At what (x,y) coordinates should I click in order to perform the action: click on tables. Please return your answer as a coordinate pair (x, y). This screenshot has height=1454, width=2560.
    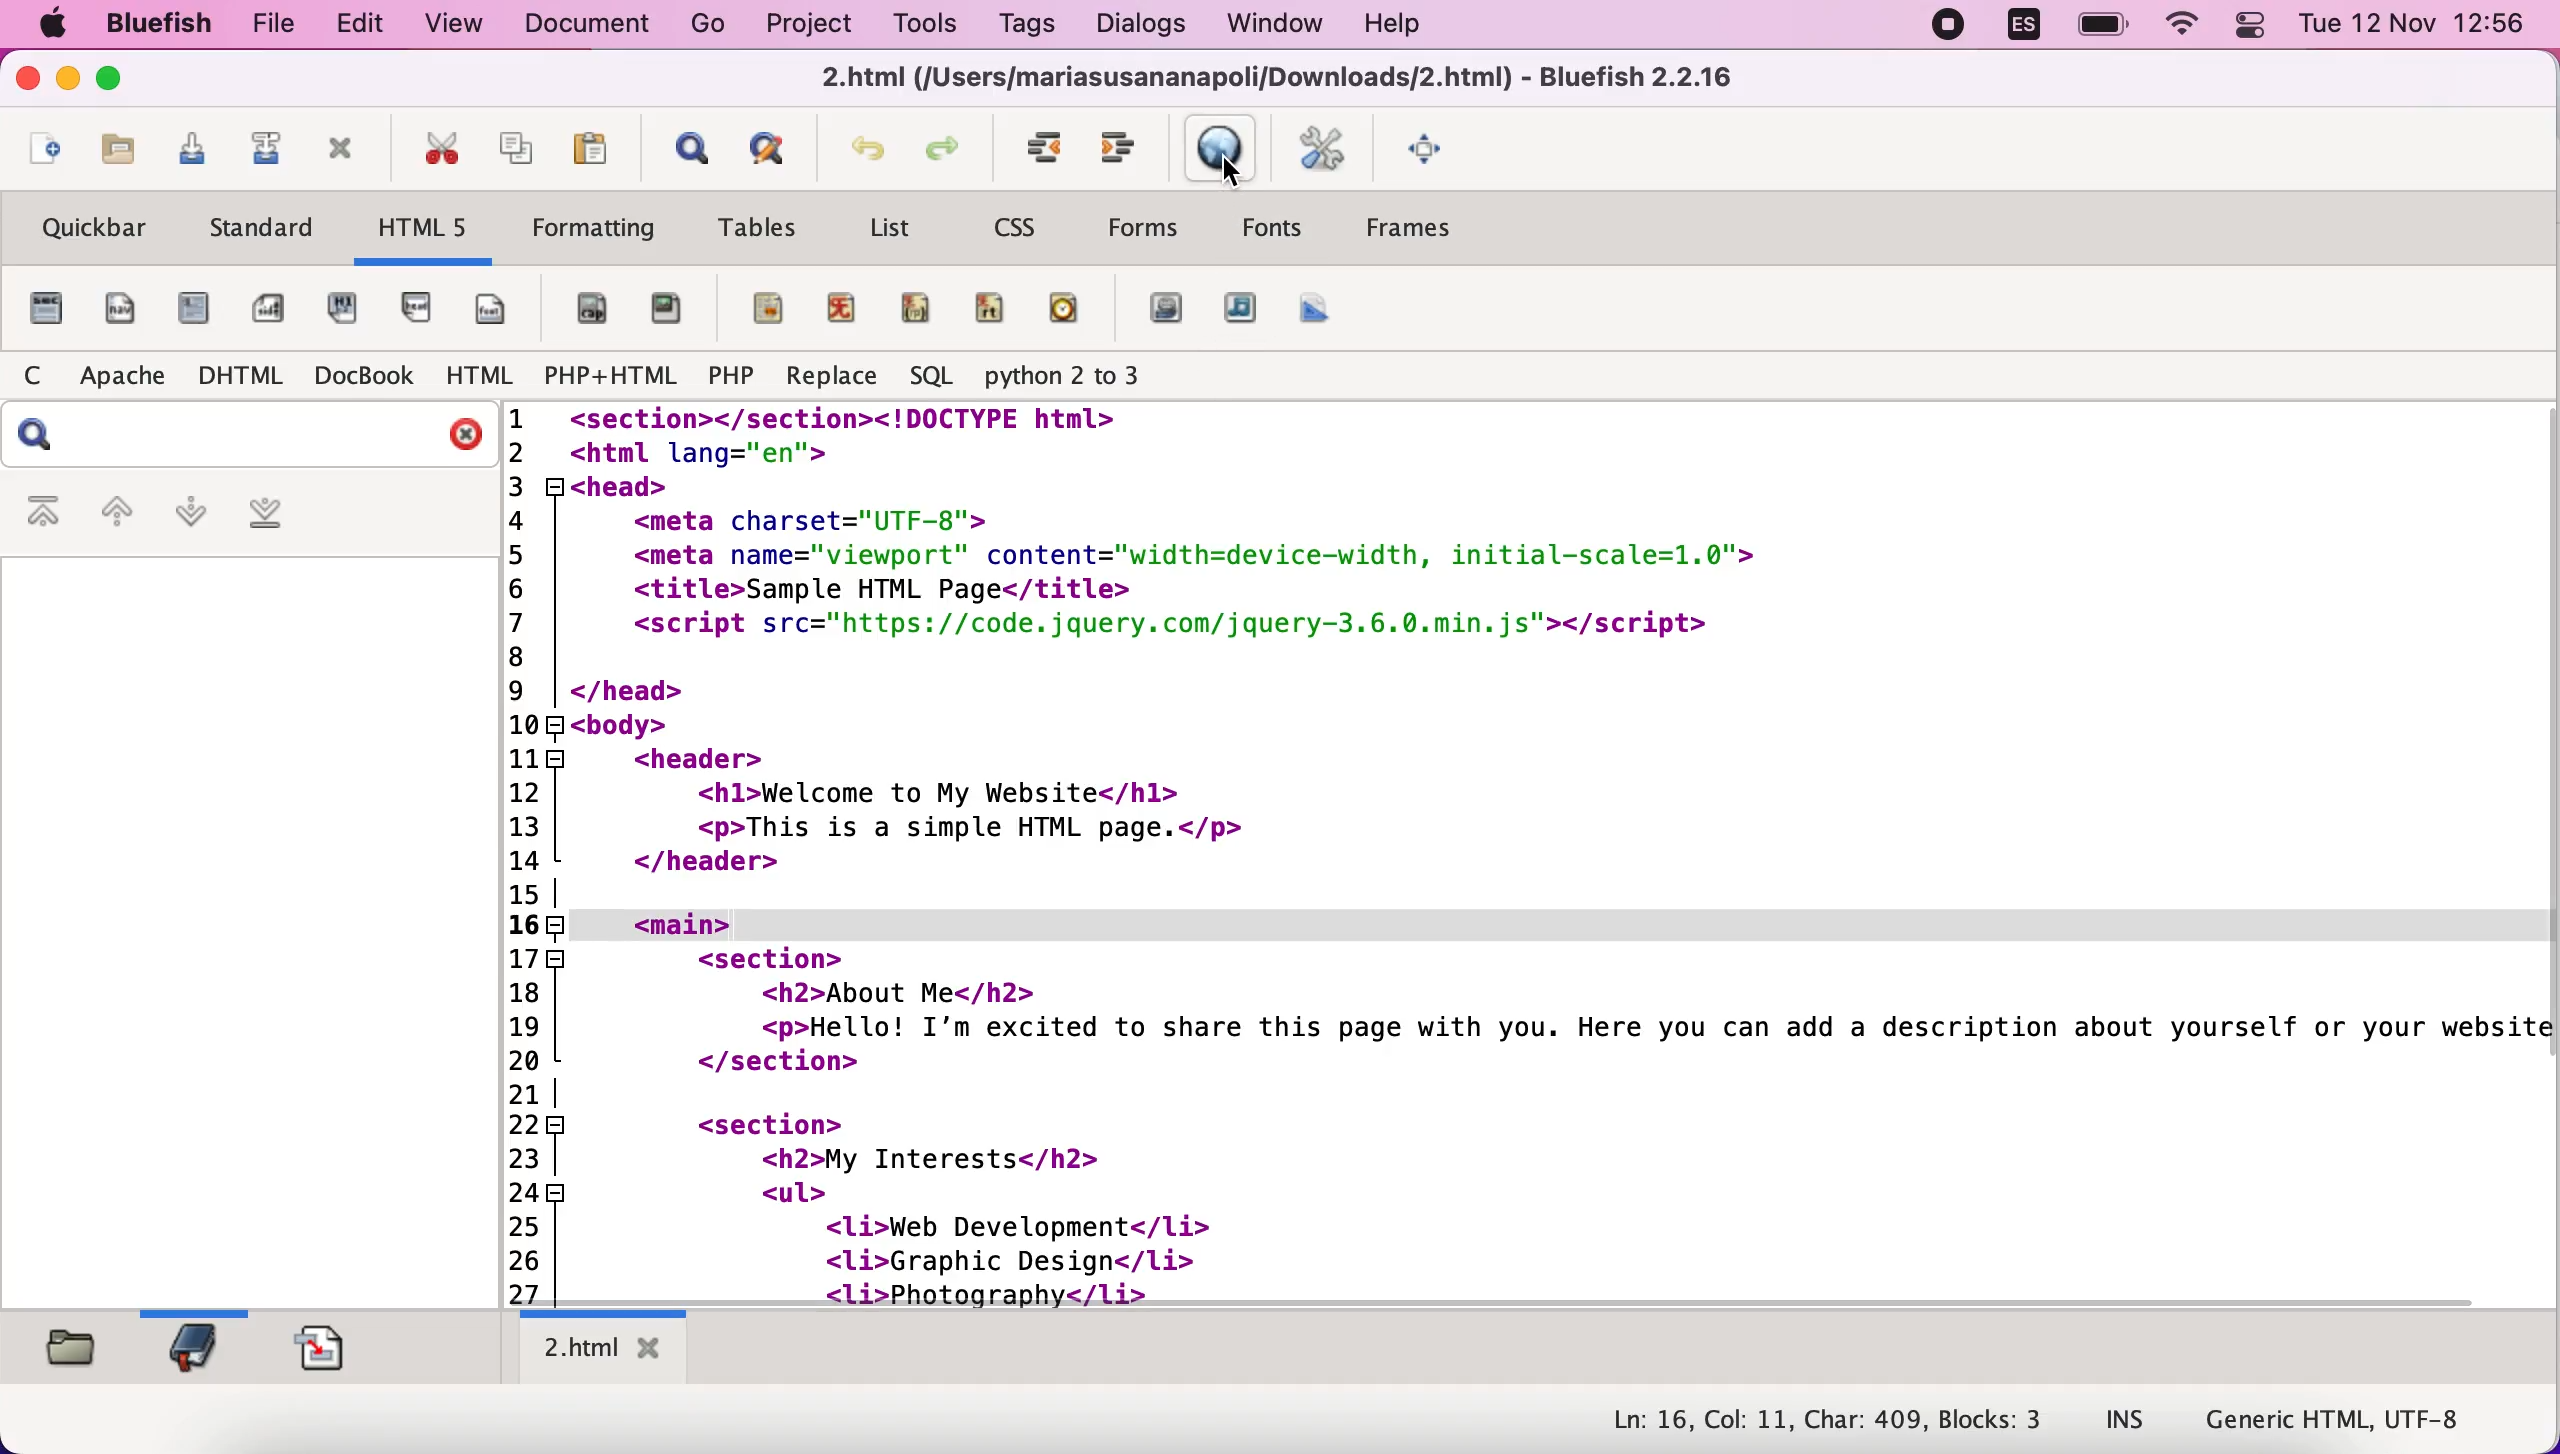
    Looking at the image, I should click on (760, 228).